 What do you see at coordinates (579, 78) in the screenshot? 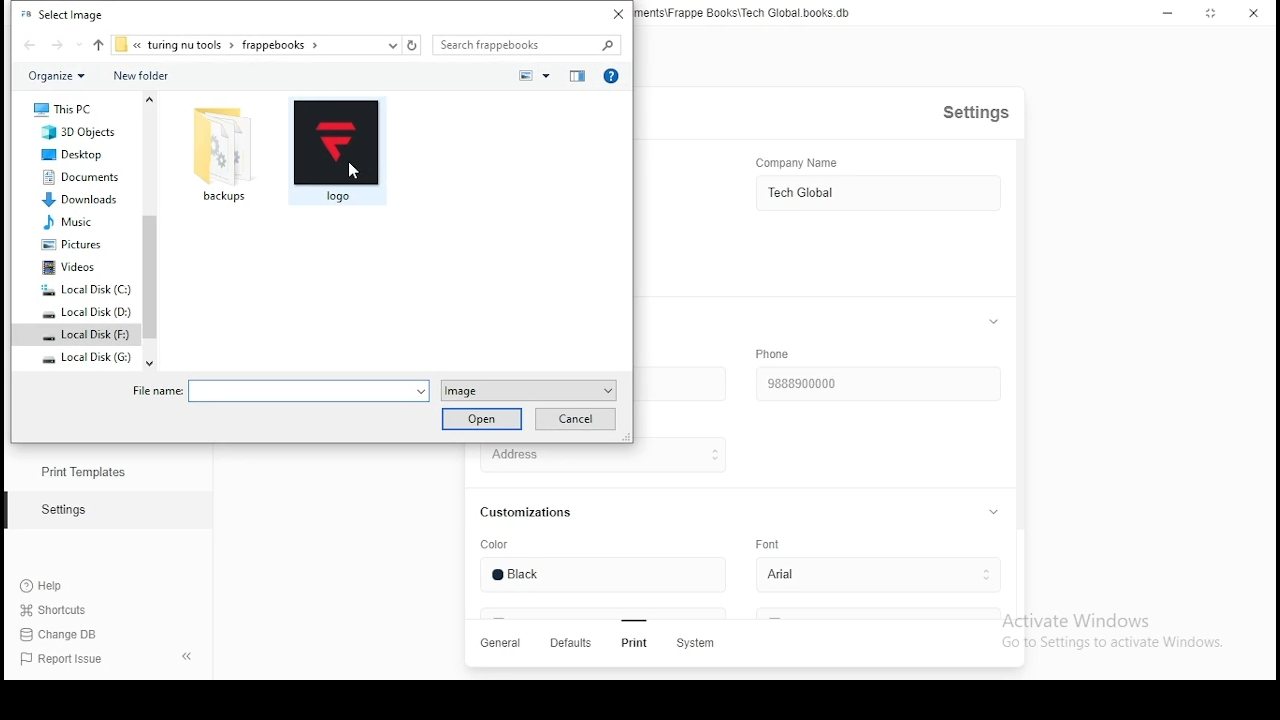
I see `preview` at bounding box center [579, 78].